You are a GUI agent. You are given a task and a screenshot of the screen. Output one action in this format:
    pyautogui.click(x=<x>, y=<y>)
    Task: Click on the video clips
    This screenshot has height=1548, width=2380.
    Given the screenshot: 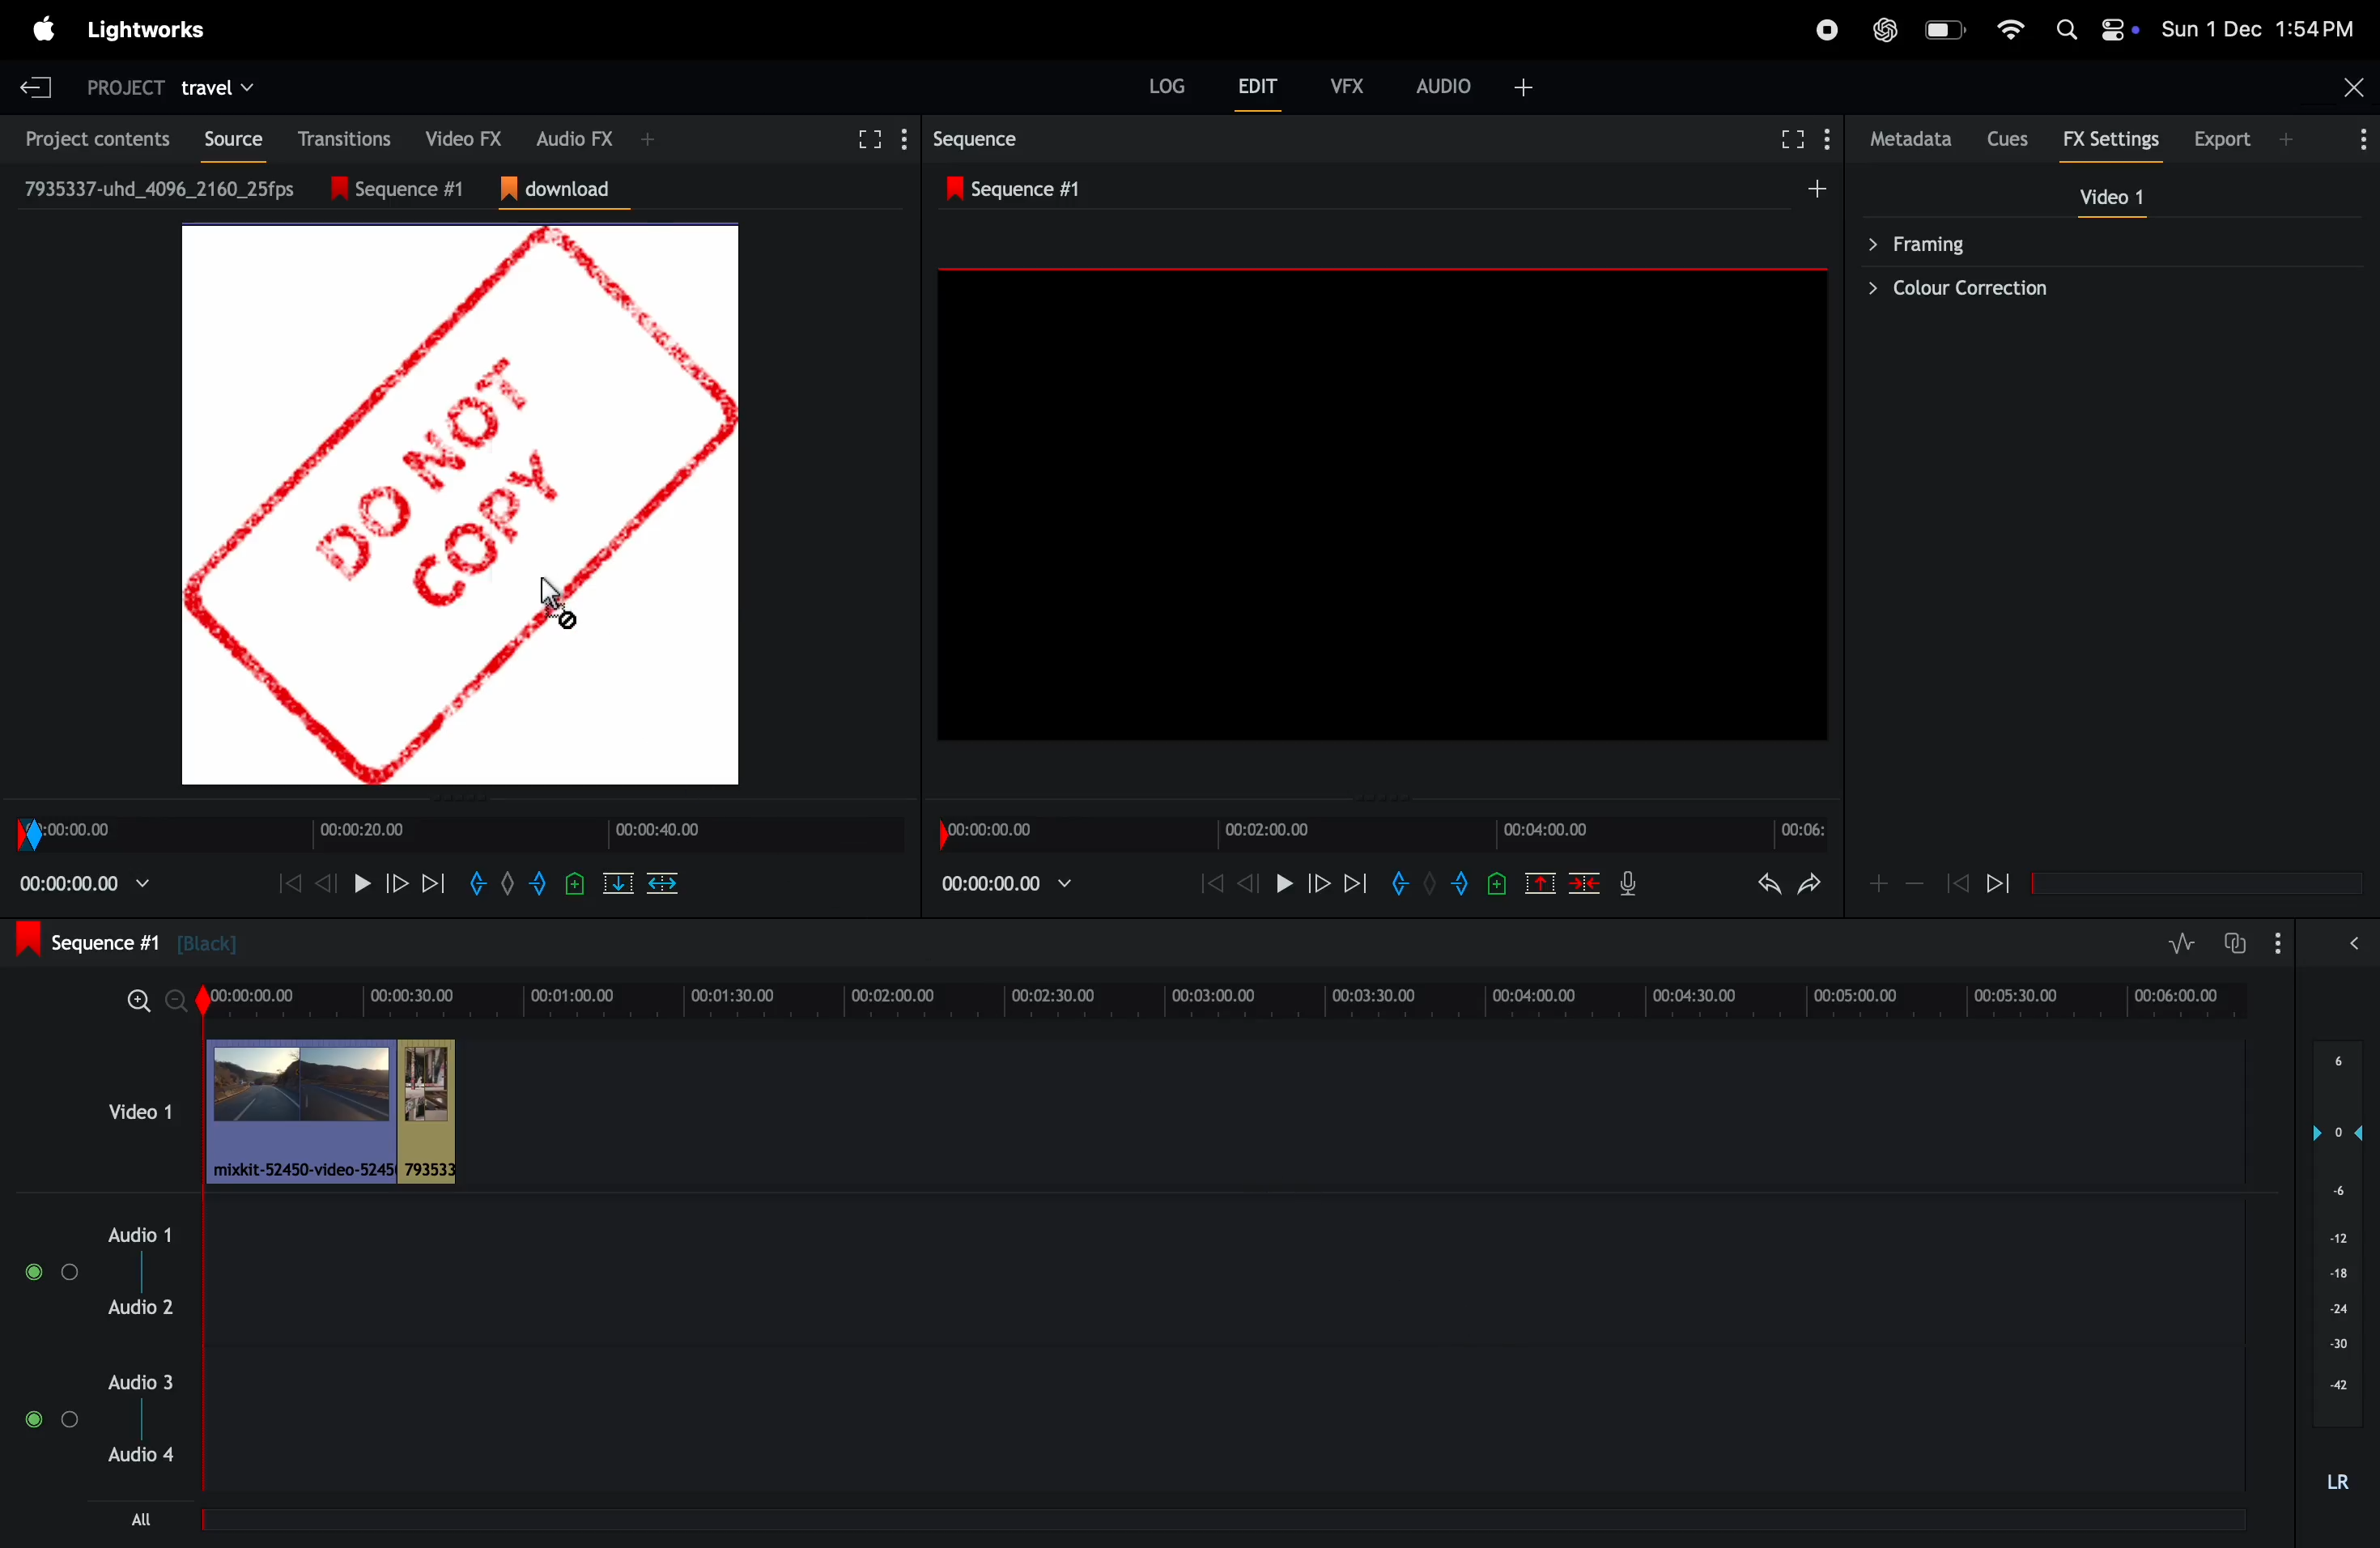 What is the action you would take?
    pyautogui.click(x=337, y=1111)
    